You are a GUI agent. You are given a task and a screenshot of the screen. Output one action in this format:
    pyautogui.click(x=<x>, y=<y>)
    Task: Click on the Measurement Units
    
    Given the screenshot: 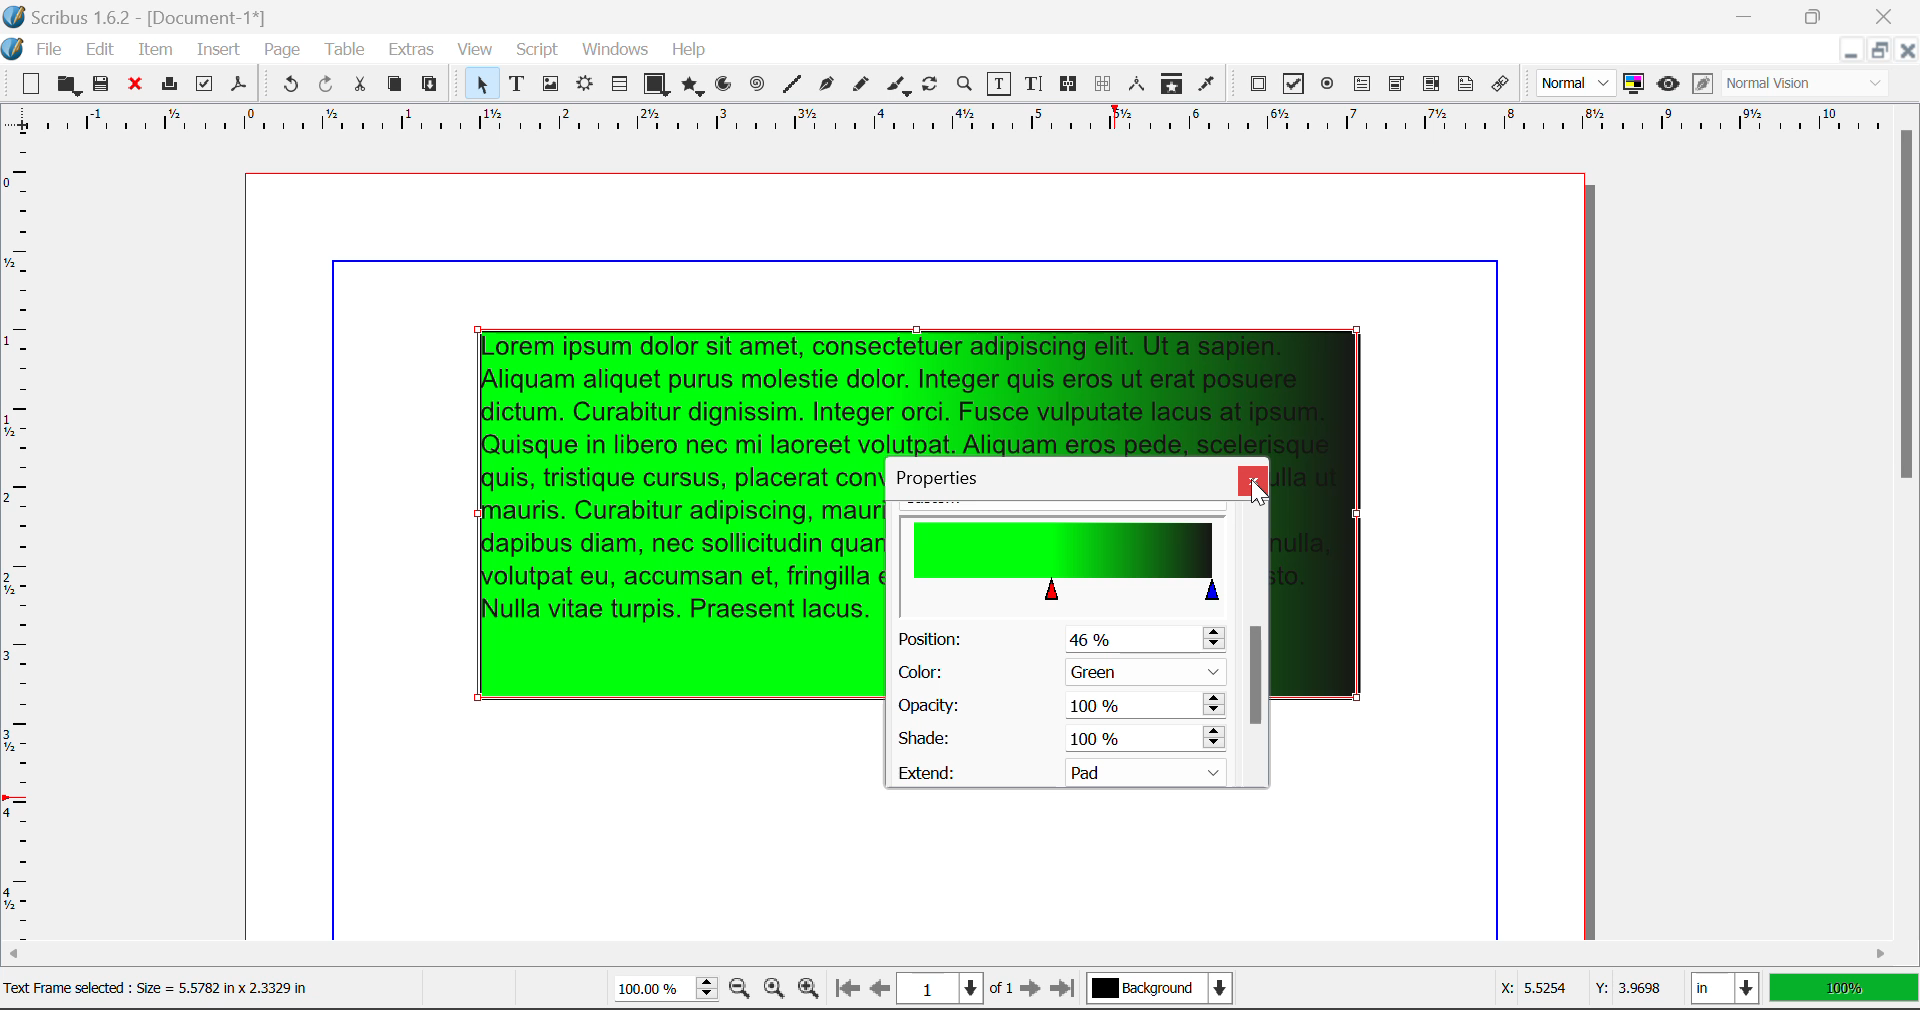 What is the action you would take?
    pyautogui.click(x=1727, y=991)
    